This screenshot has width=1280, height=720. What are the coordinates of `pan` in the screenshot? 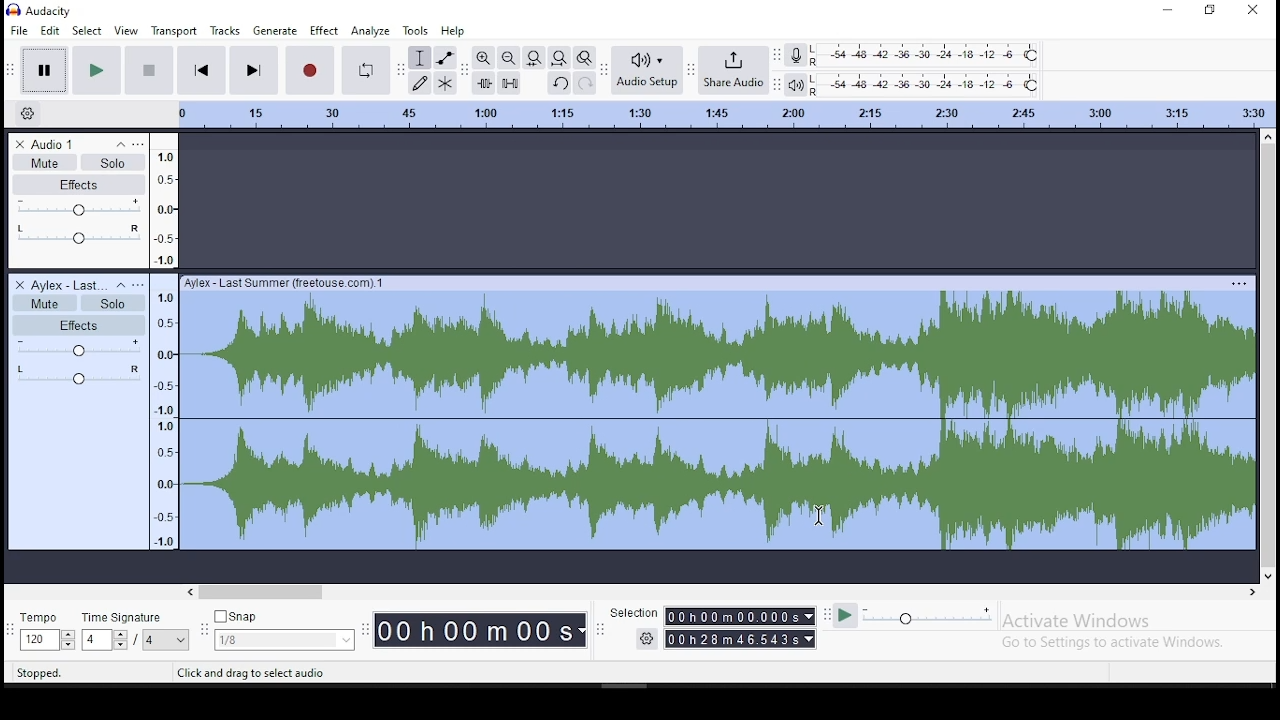 It's located at (78, 233).